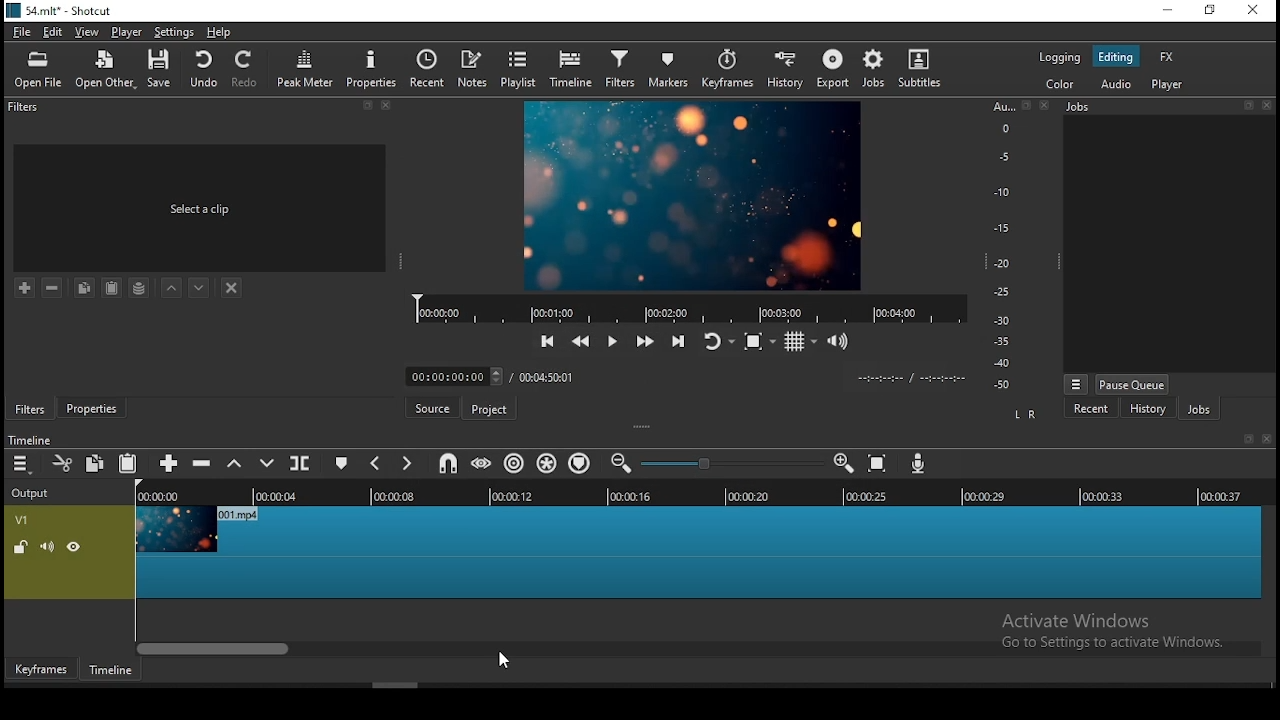 The width and height of the screenshot is (1280, 720). Describe the element at coordinates (20, 520) in the screenshot. I see `V1` at that location.